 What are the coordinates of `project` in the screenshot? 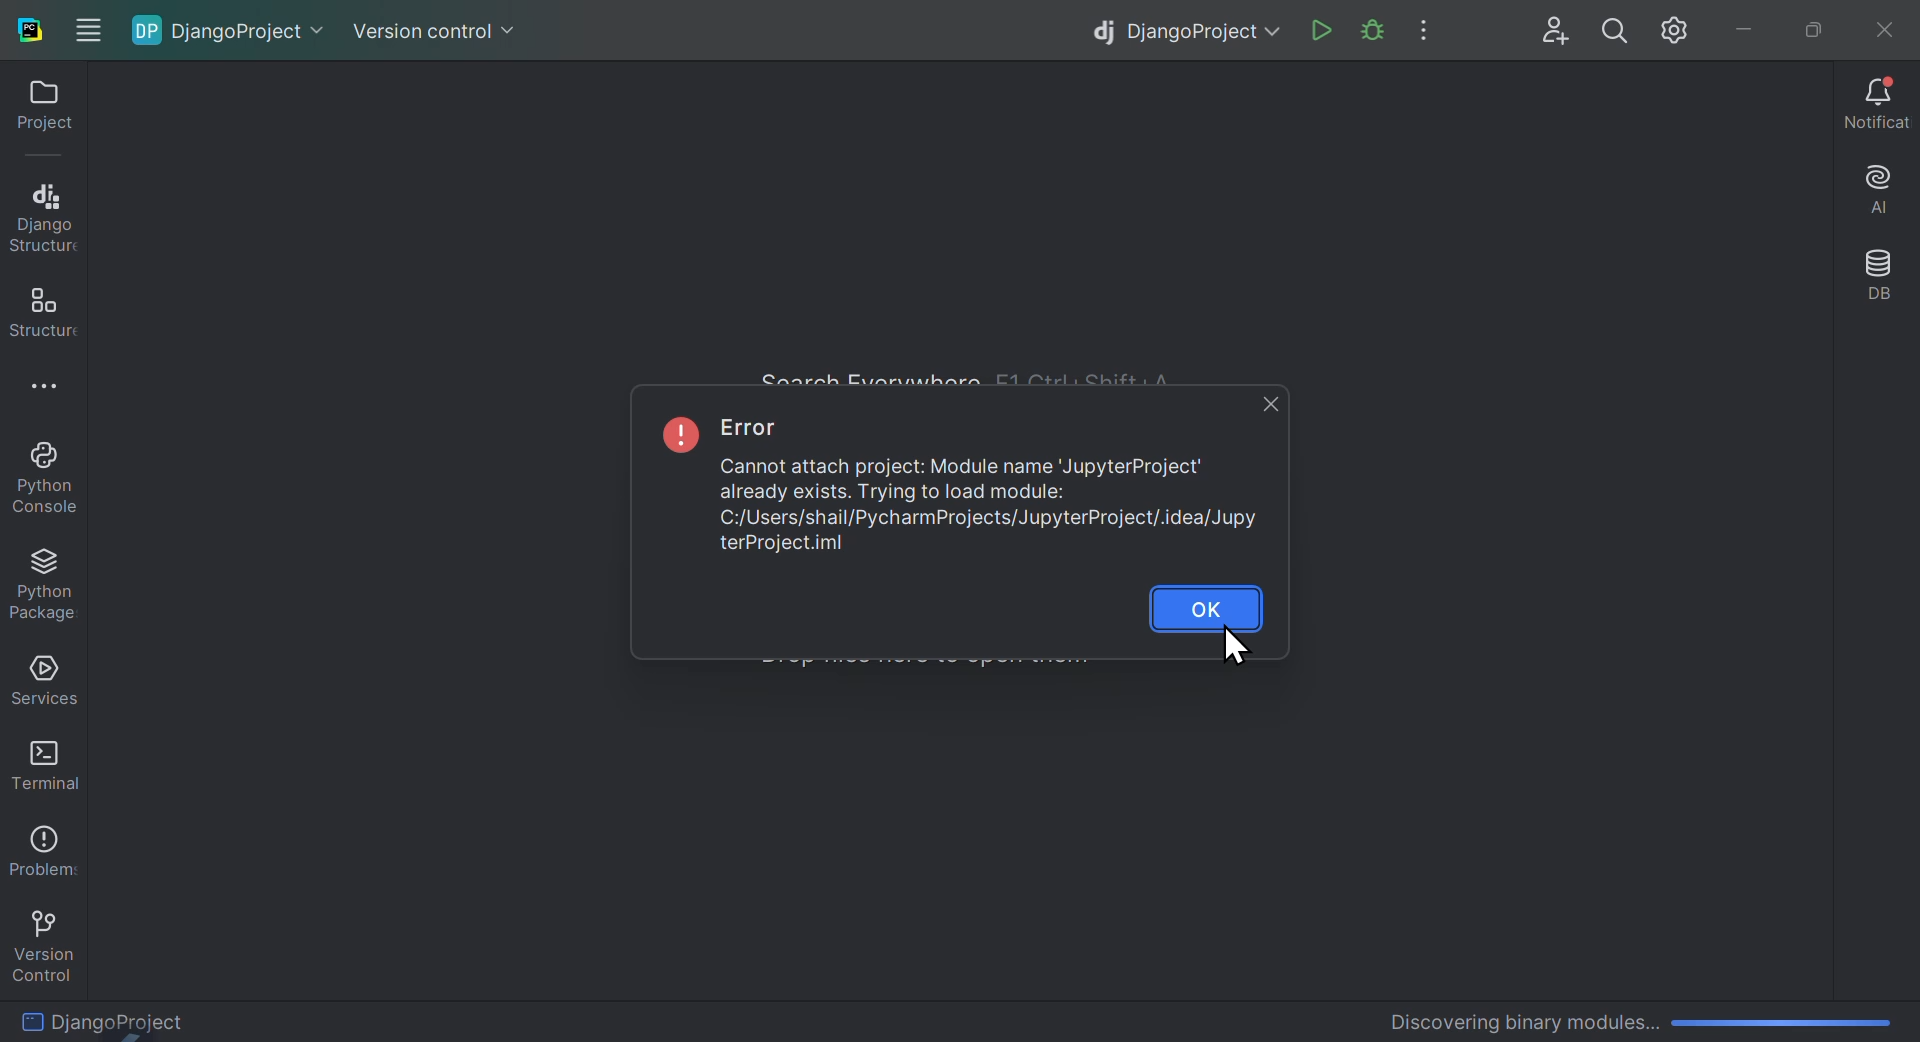 It's located at (37, 112).